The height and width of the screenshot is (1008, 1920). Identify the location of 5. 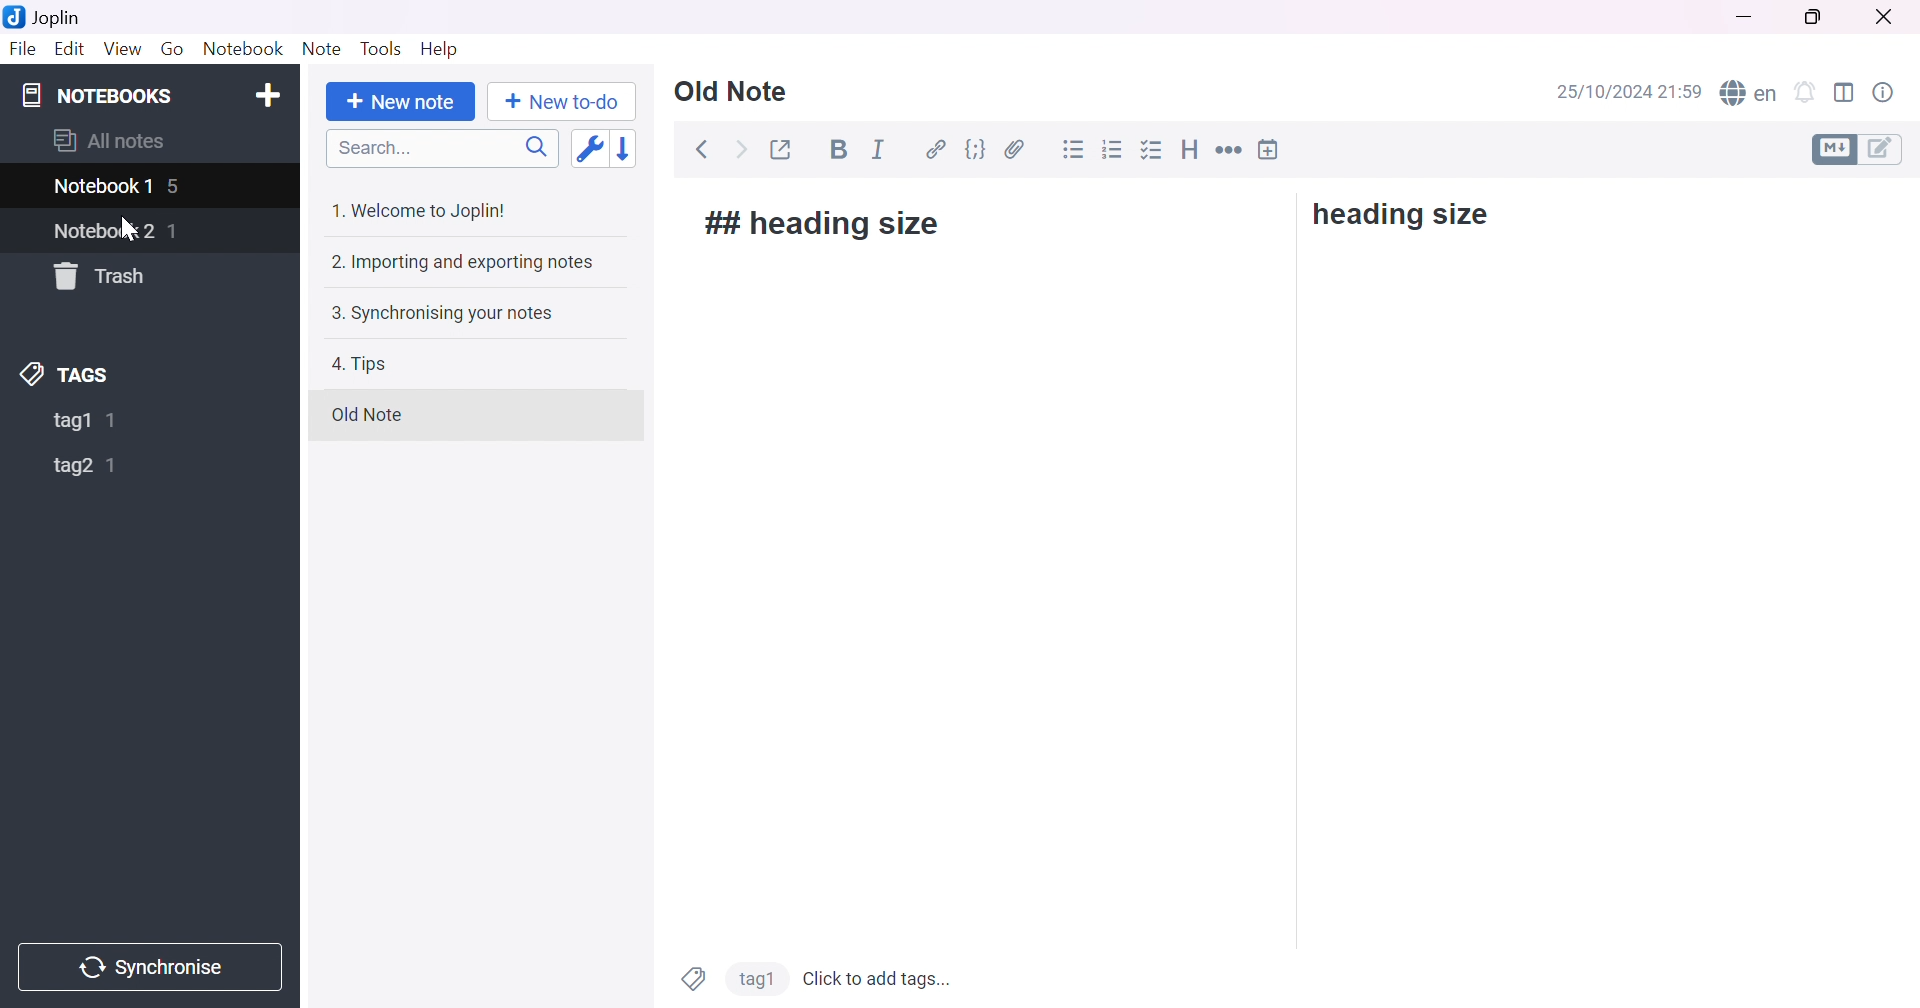
(175, 186).